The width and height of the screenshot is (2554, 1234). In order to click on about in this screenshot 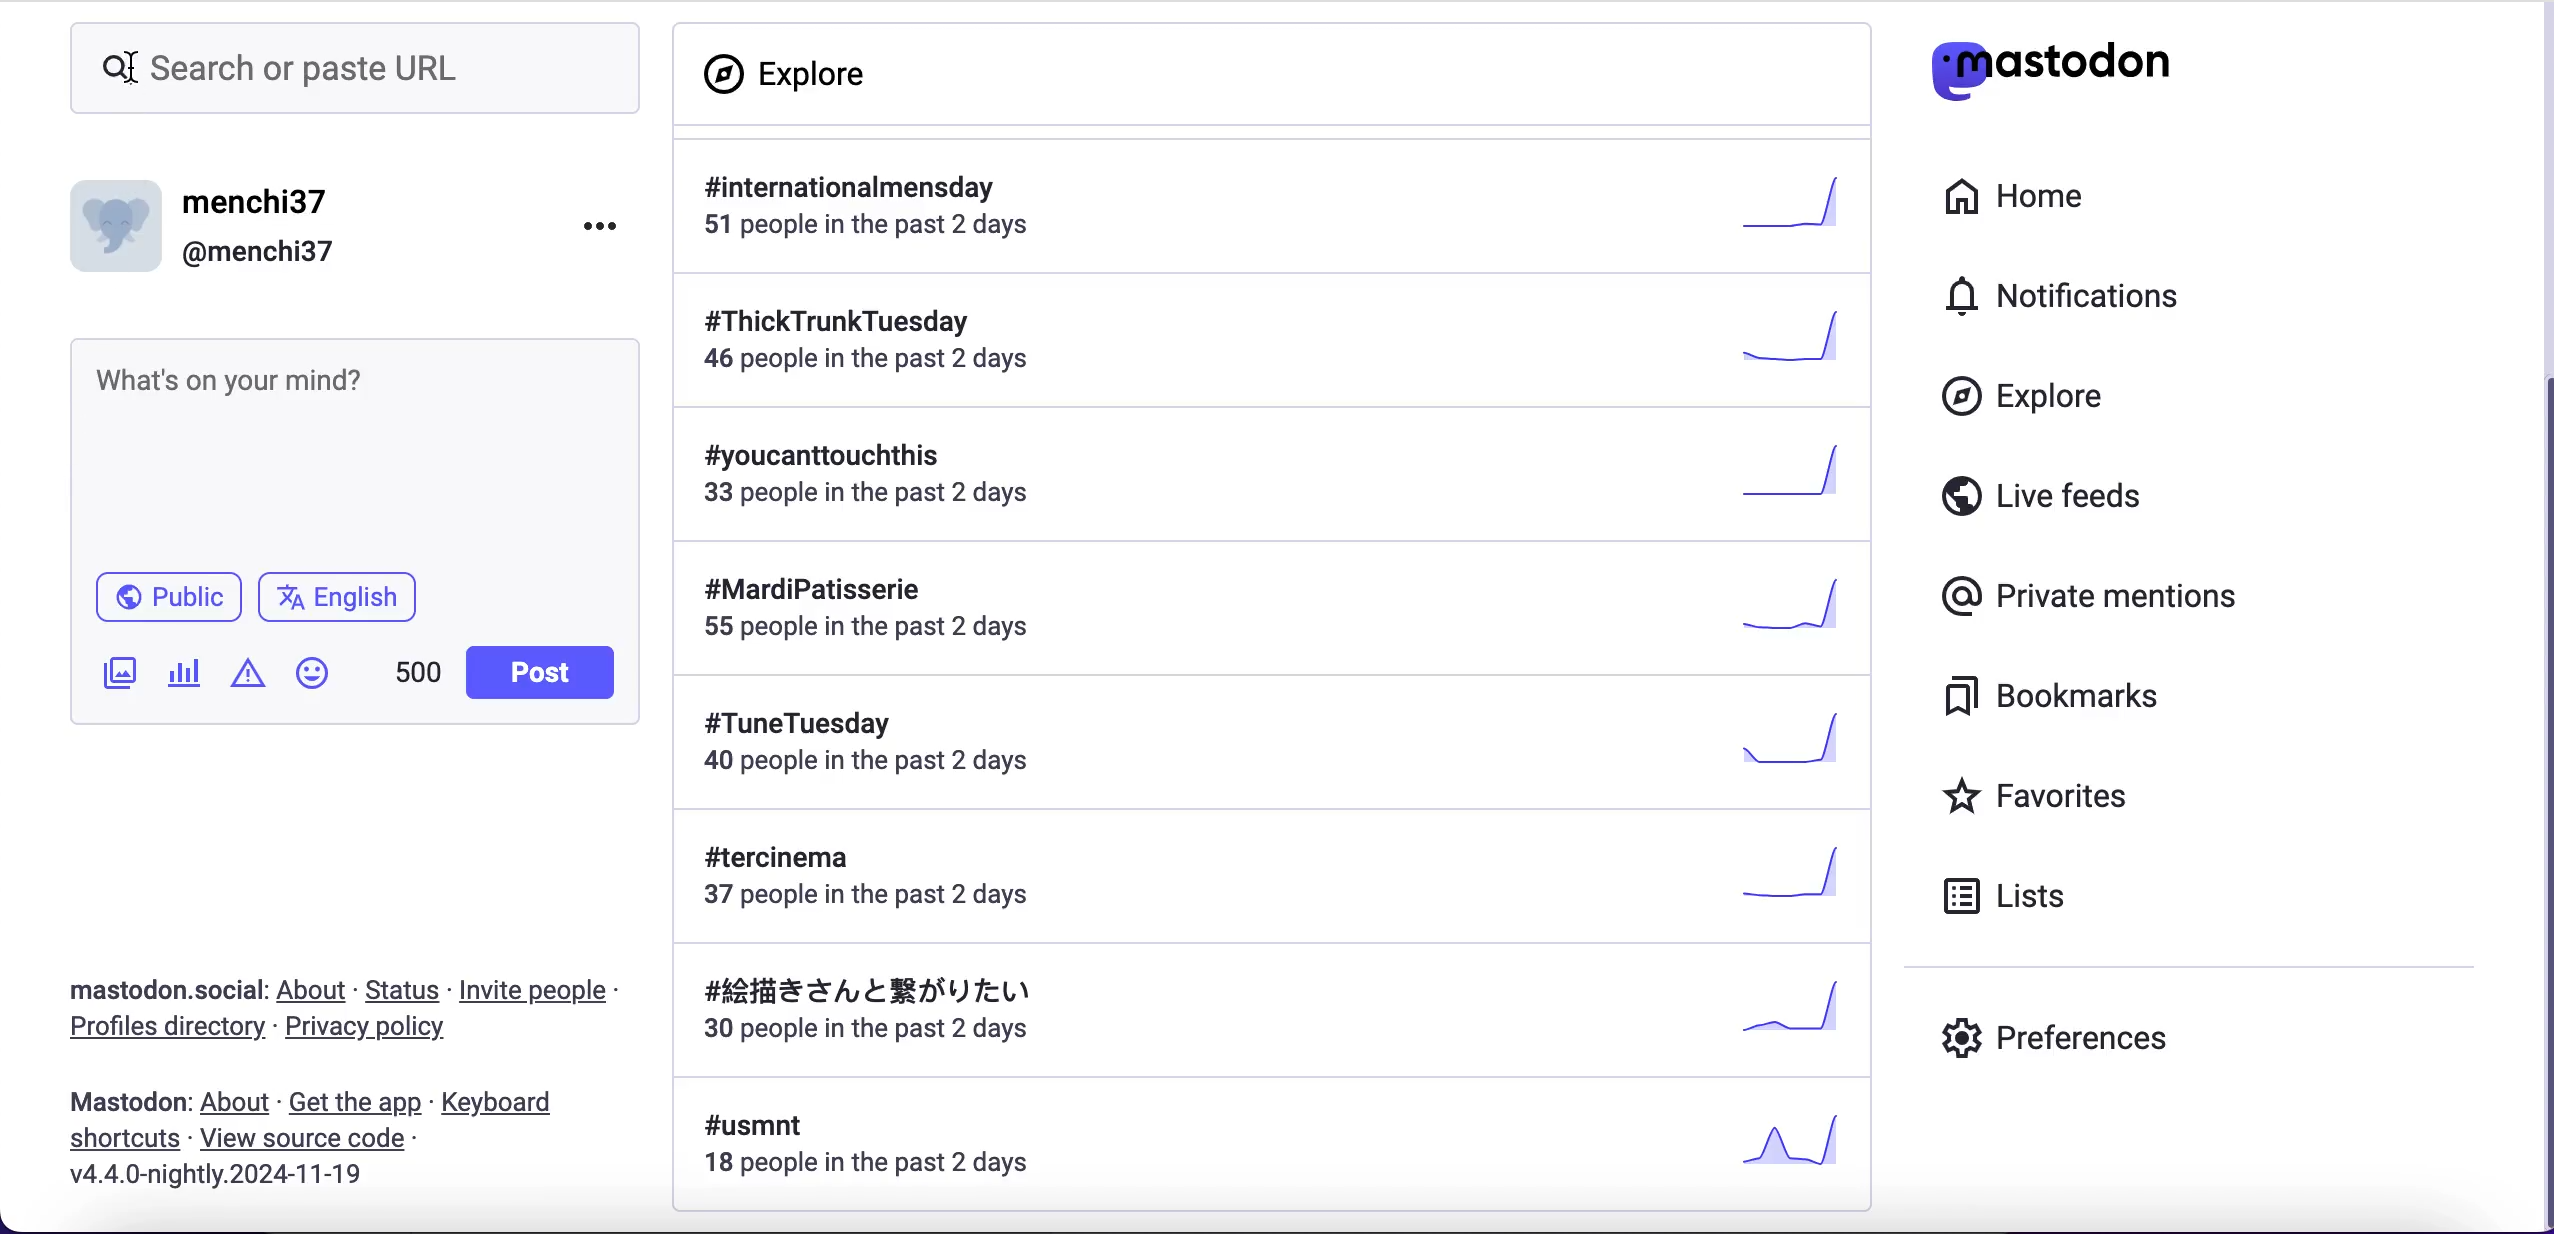, I will do `click(239, 1107)`.